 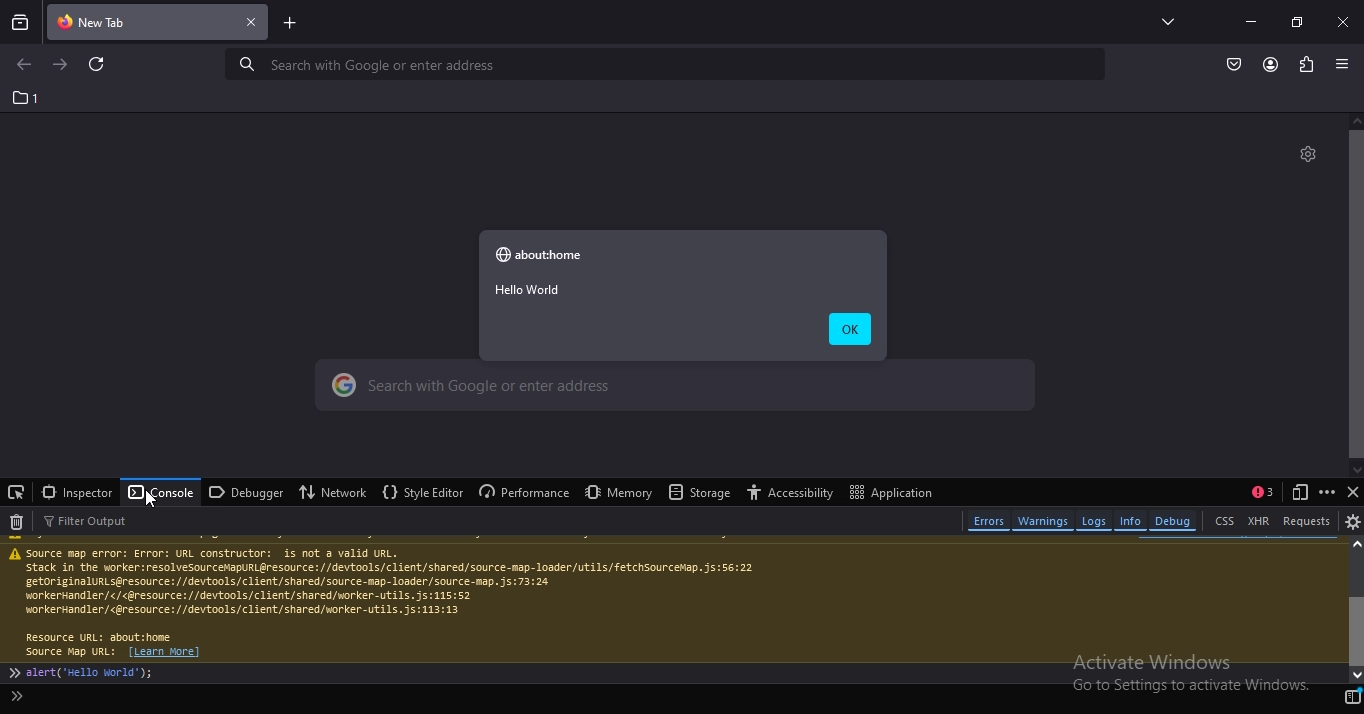 I want to click on errors, so click(x=989, y=521).